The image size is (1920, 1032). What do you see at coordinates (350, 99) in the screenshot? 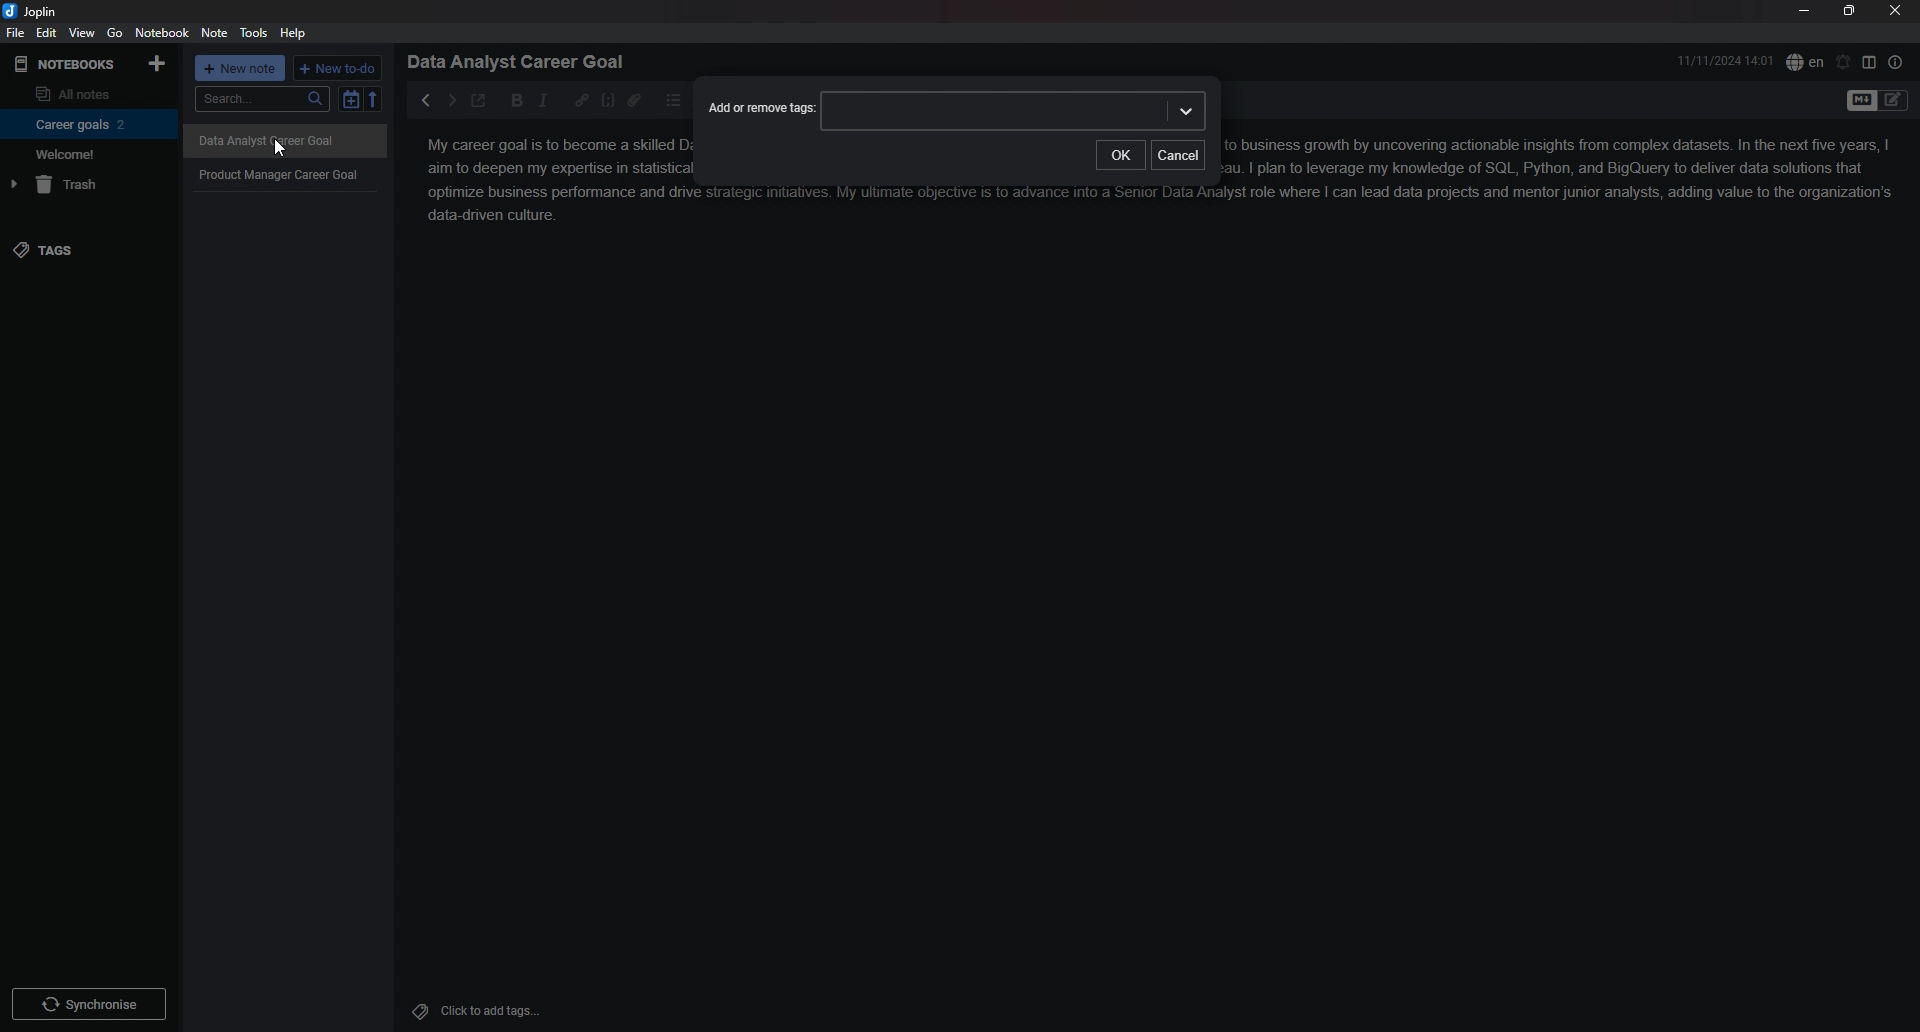
I see `toggle sort order` at bounding box center [350, 99].